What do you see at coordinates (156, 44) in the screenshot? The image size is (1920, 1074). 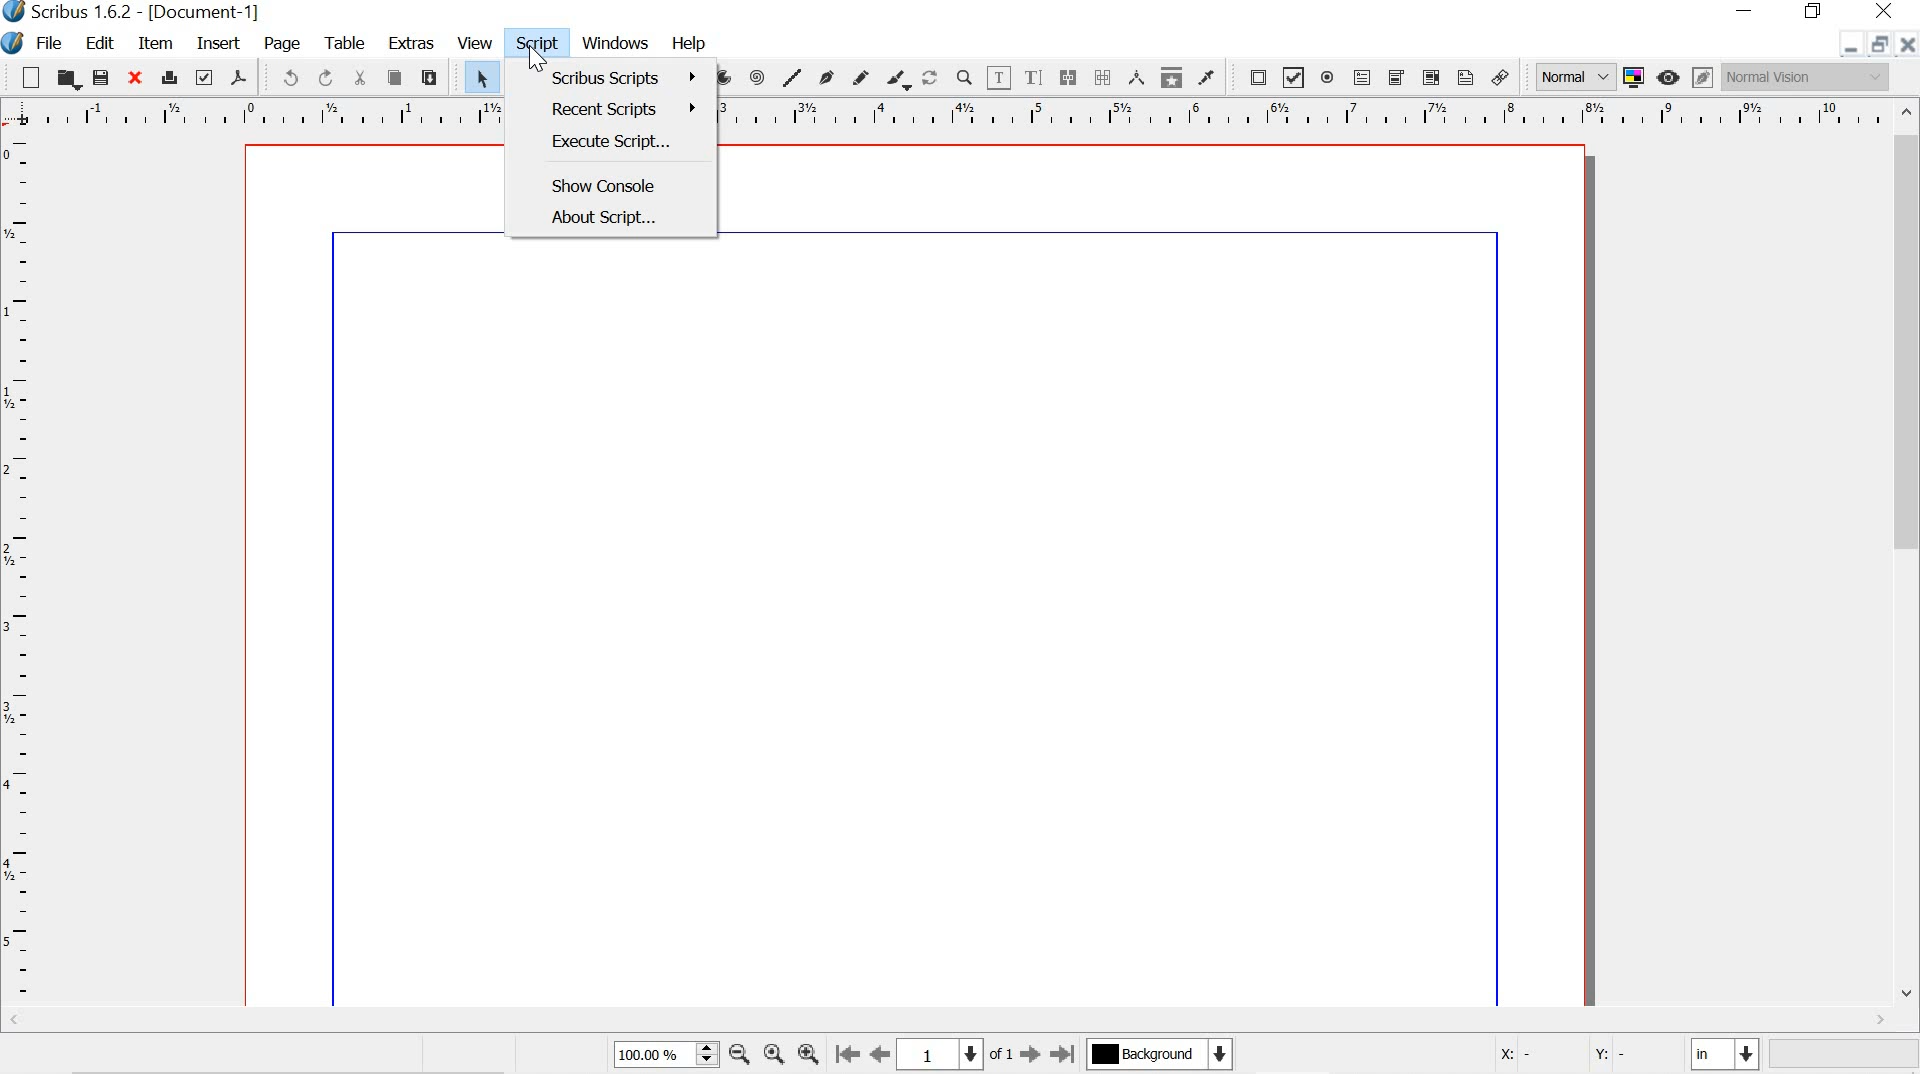 I see `item` at bounding box center [156, 44].